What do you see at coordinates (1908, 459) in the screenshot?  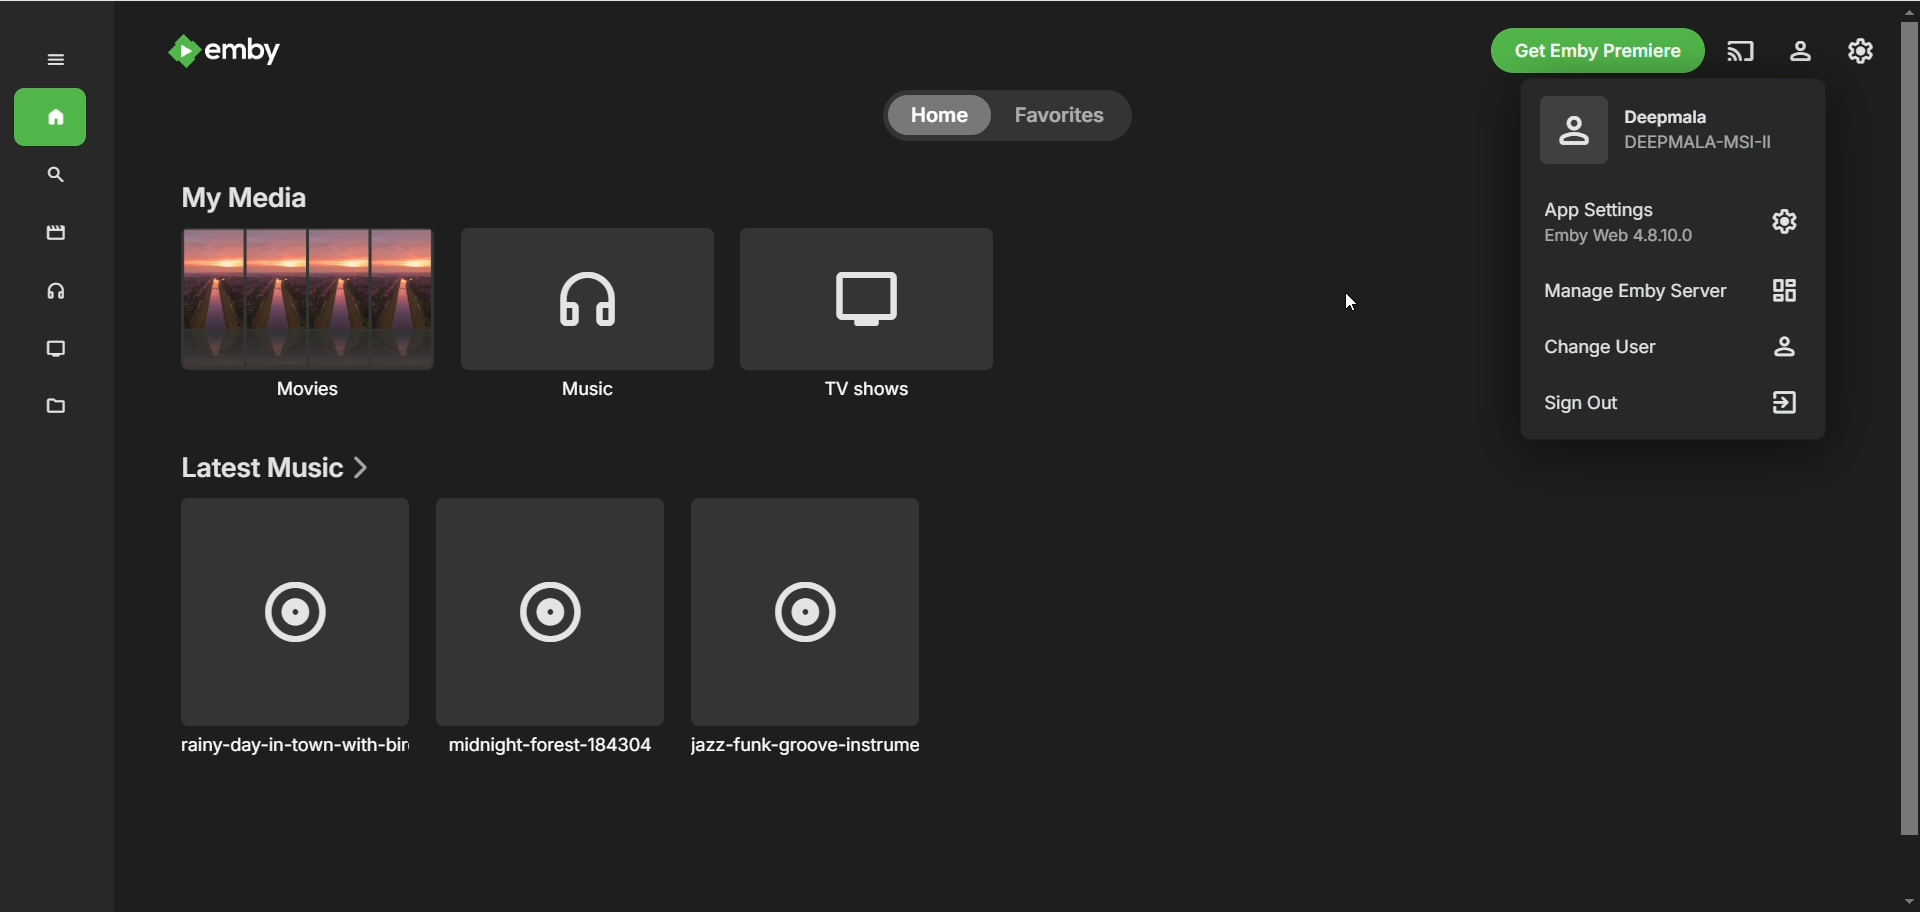 I see `vertical scroll bar` at bounding box center [1908, 459].